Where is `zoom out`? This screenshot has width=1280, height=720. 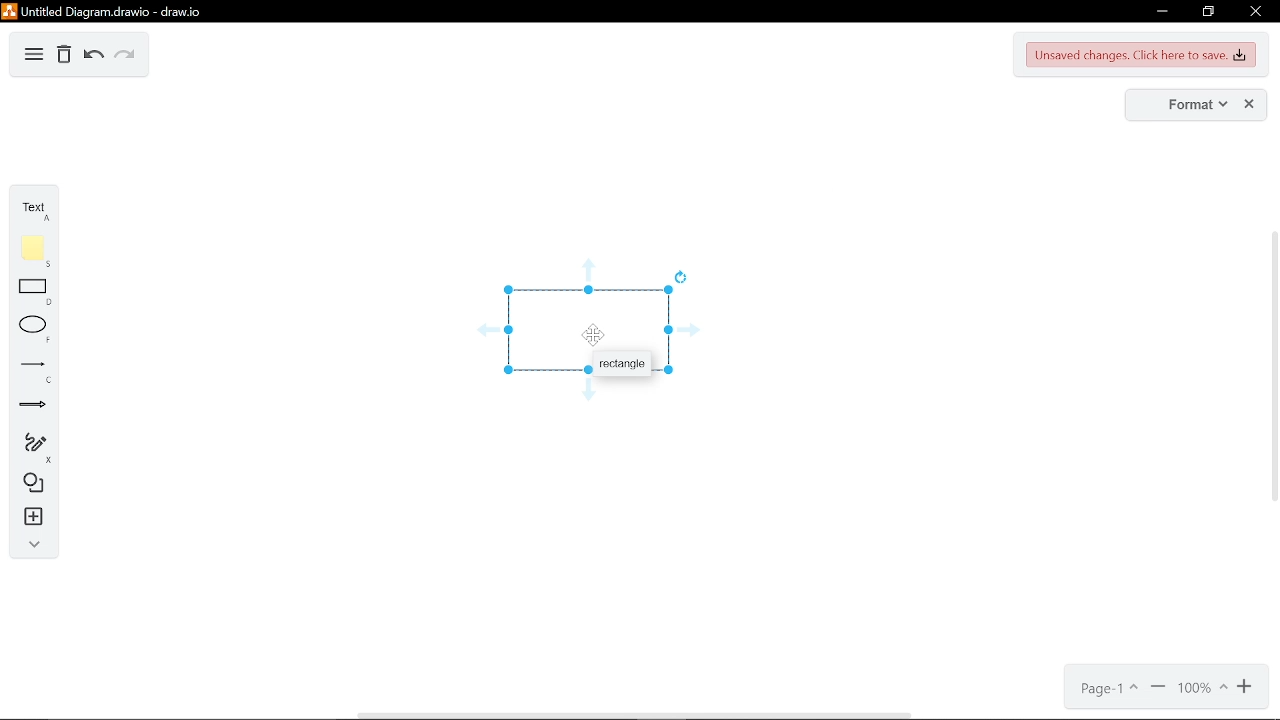
zoom out is located at coordinates (1158, 688).